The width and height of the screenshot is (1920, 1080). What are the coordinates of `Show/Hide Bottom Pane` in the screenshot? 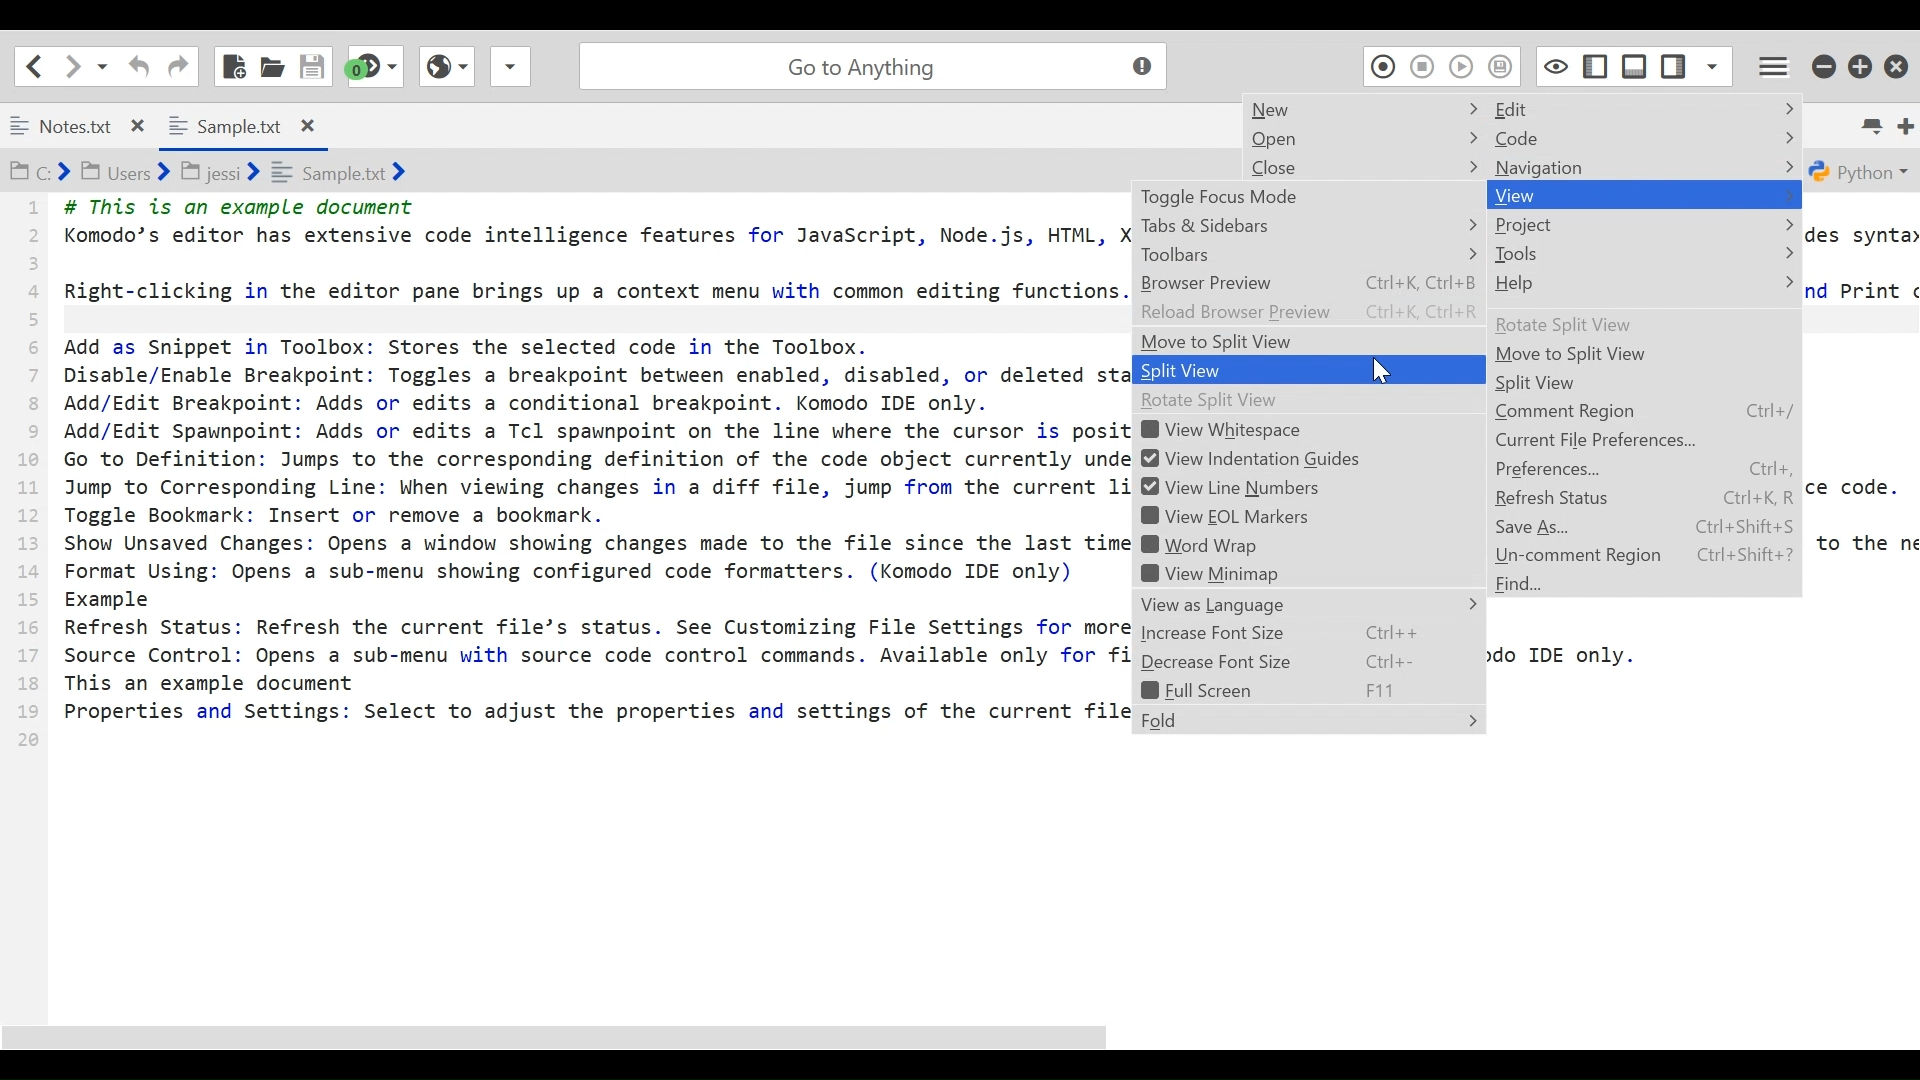 It's located at (1636, 65).